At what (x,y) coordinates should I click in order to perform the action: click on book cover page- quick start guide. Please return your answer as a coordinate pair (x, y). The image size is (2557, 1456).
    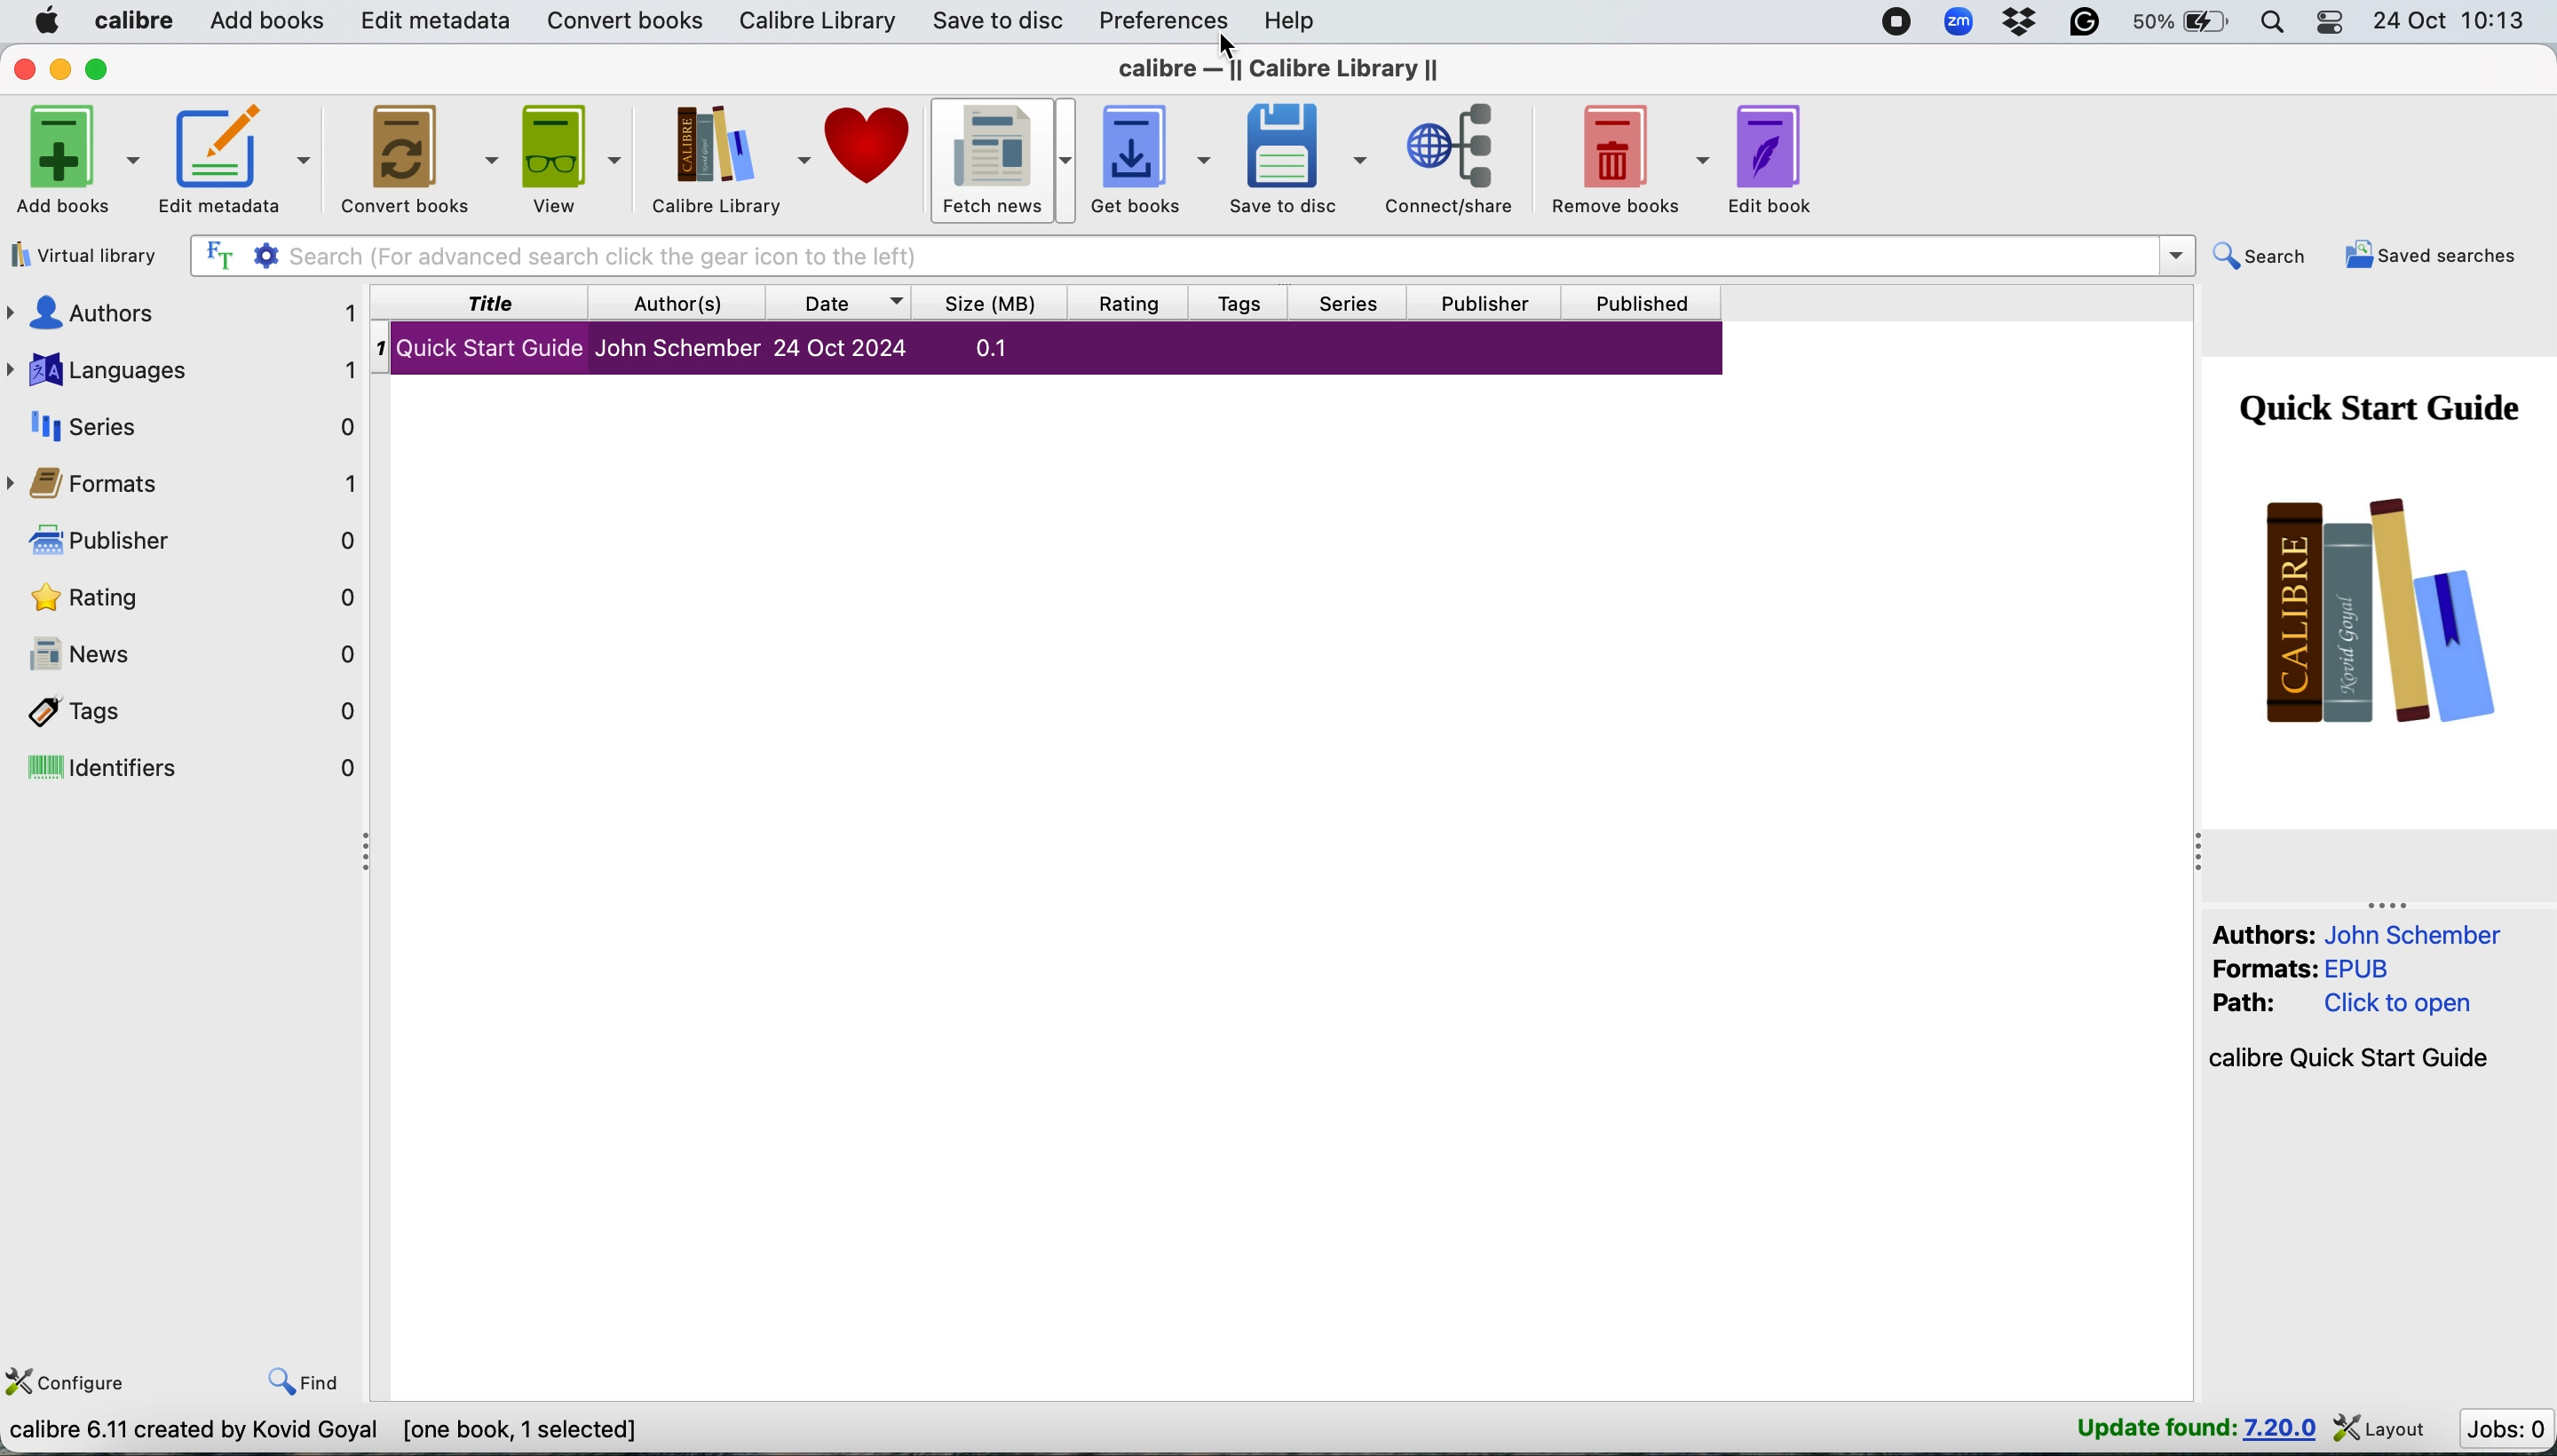
    Looking at the image, I should click on (2374, 566).